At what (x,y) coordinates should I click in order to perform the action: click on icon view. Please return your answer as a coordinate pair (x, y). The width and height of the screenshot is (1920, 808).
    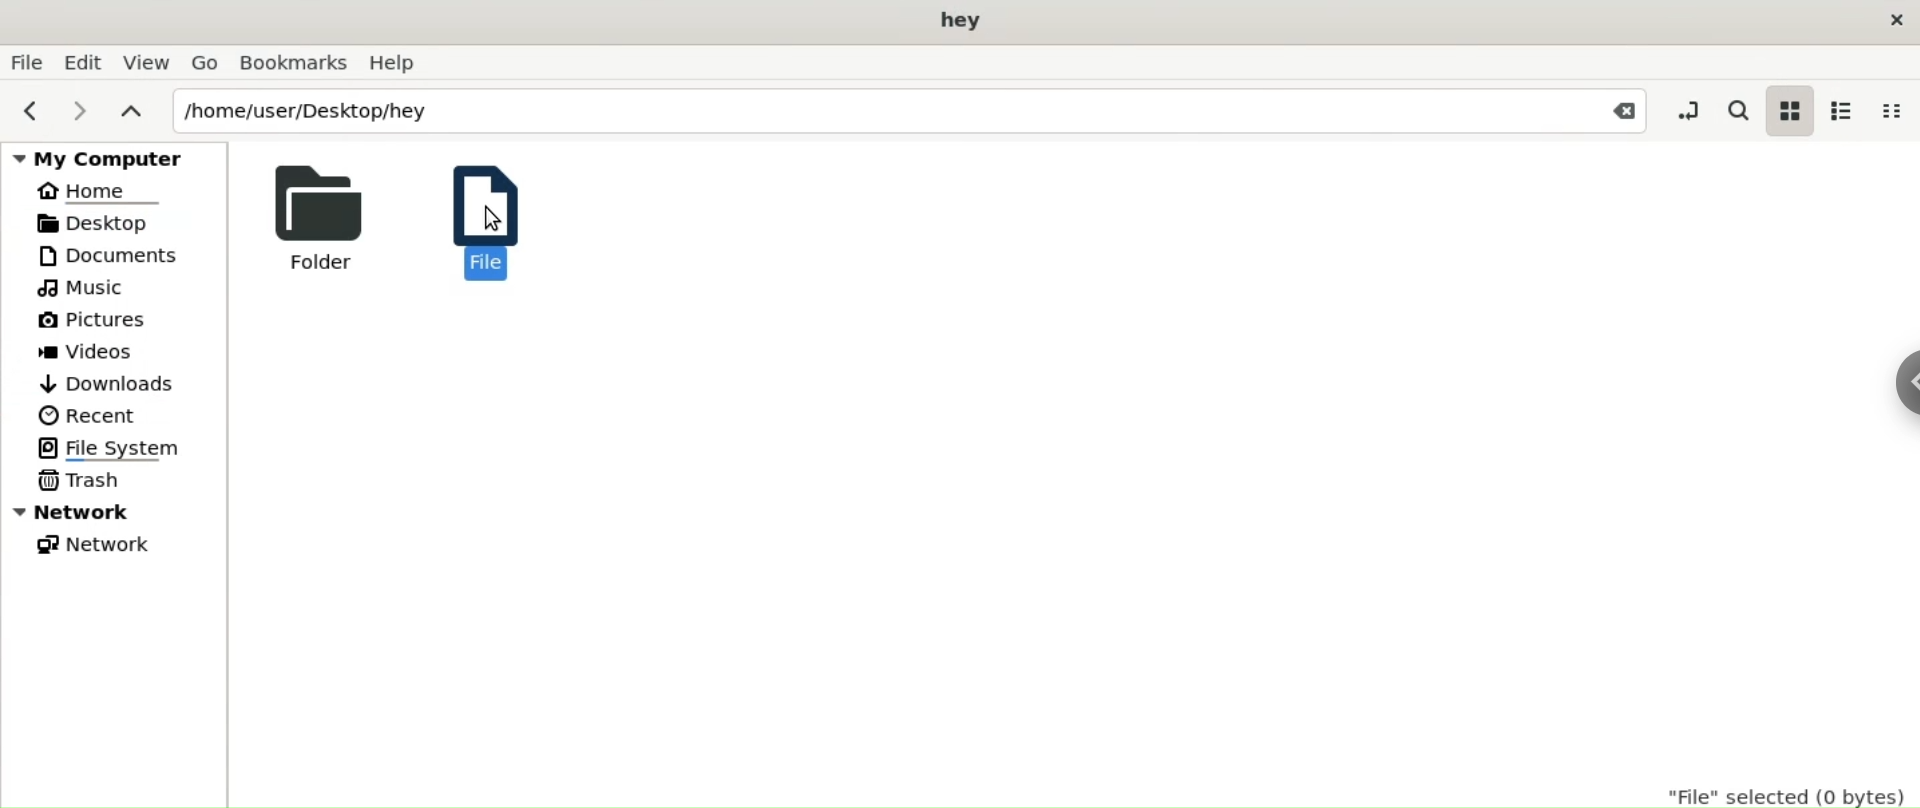
    Looking at the image, I should click on (1792, 114).